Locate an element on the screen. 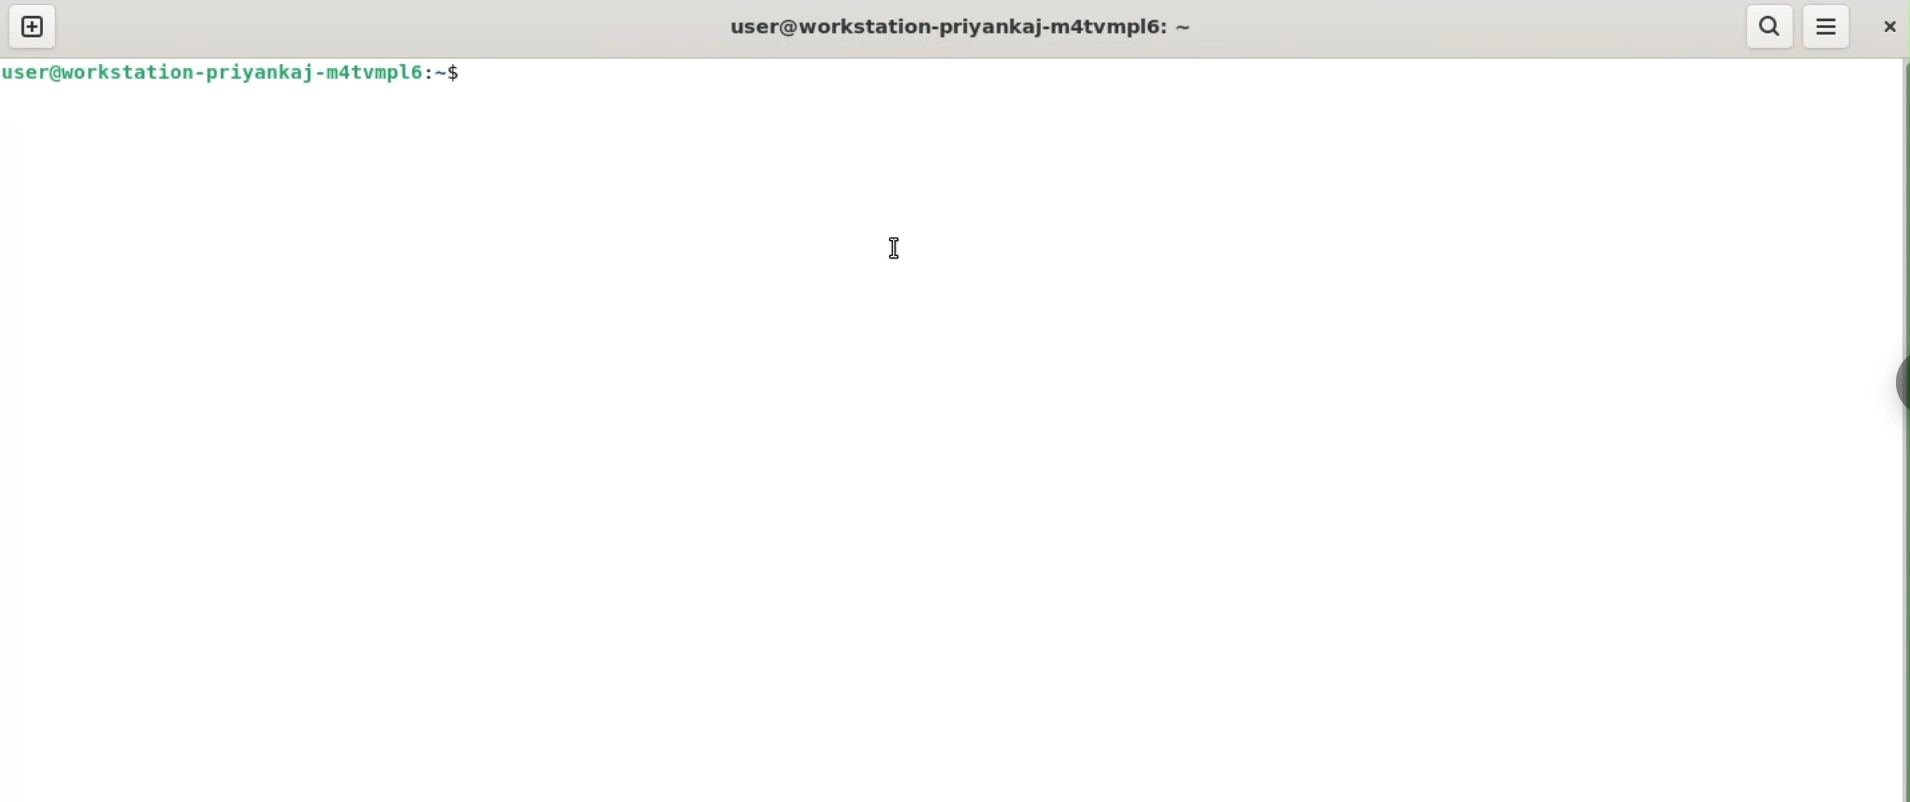 The height and width of the screenshot is (802, 1910). menu is located at coordinates (1826, 26).